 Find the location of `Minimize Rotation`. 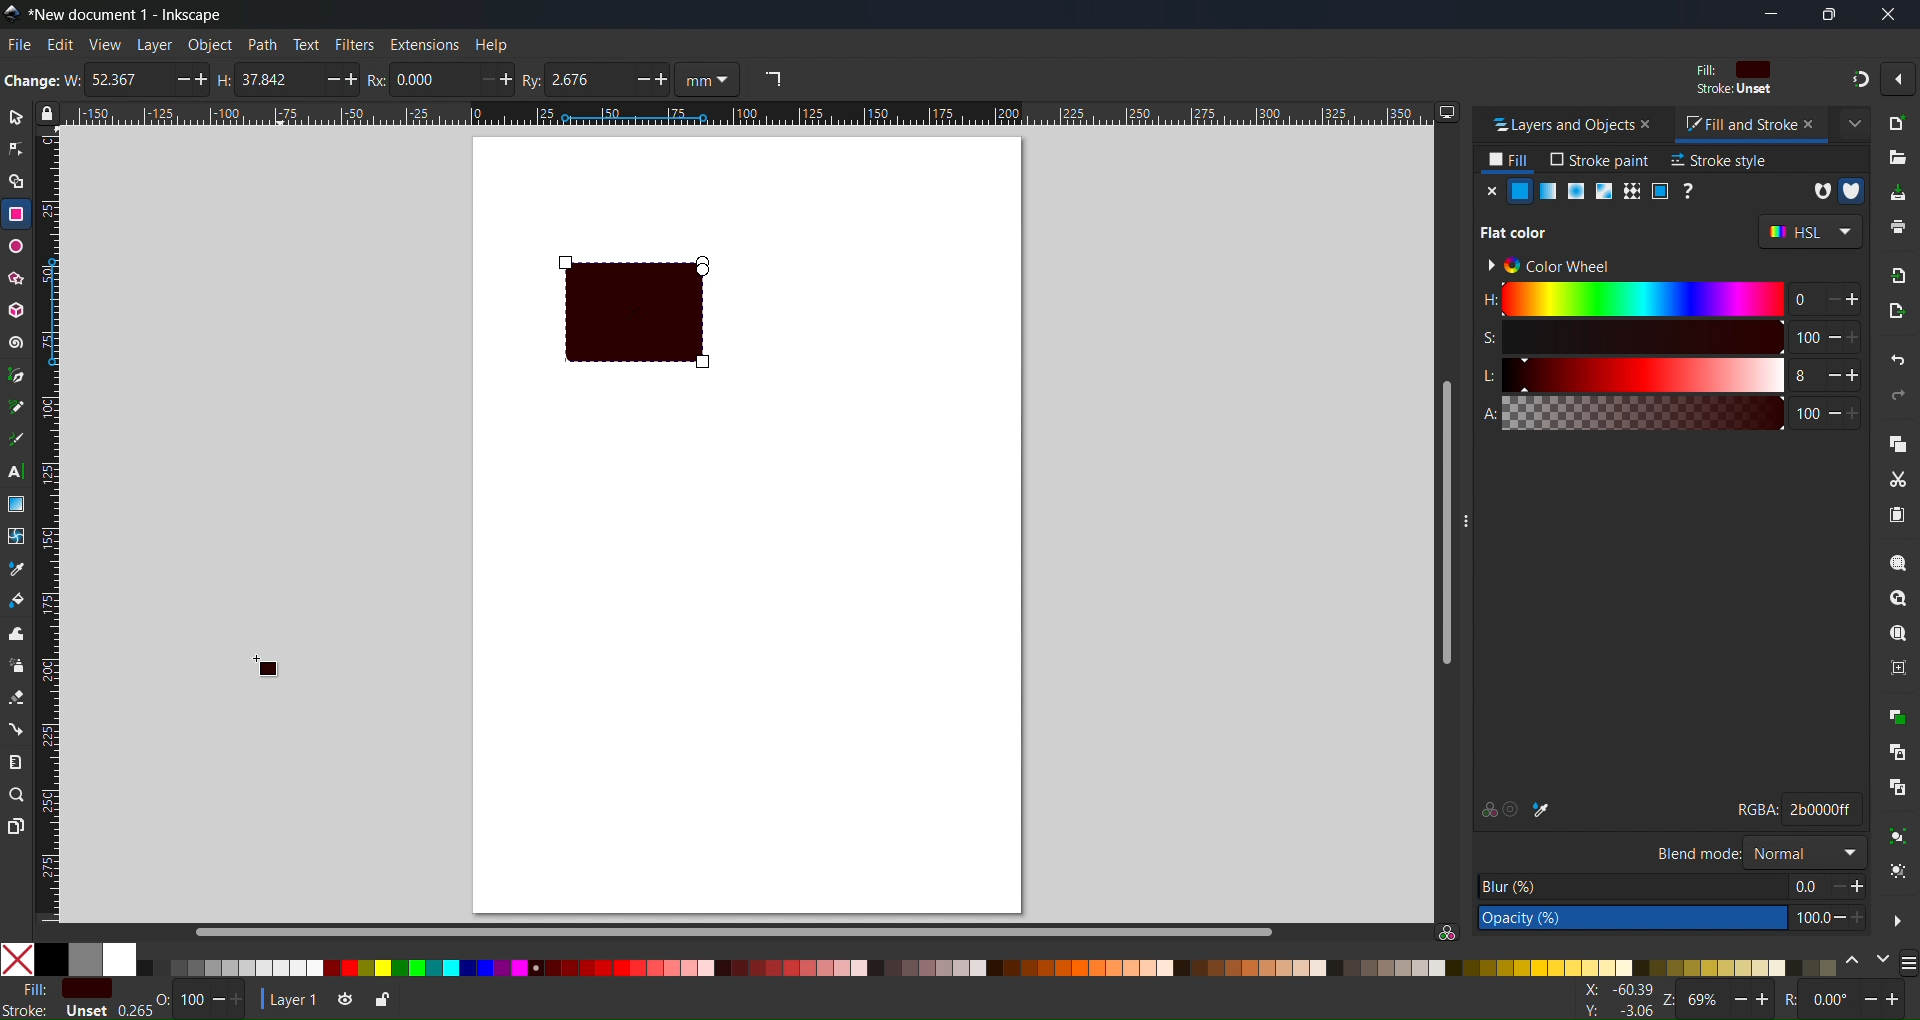

Minimize Rotation is located at coordinates (1872, 999).